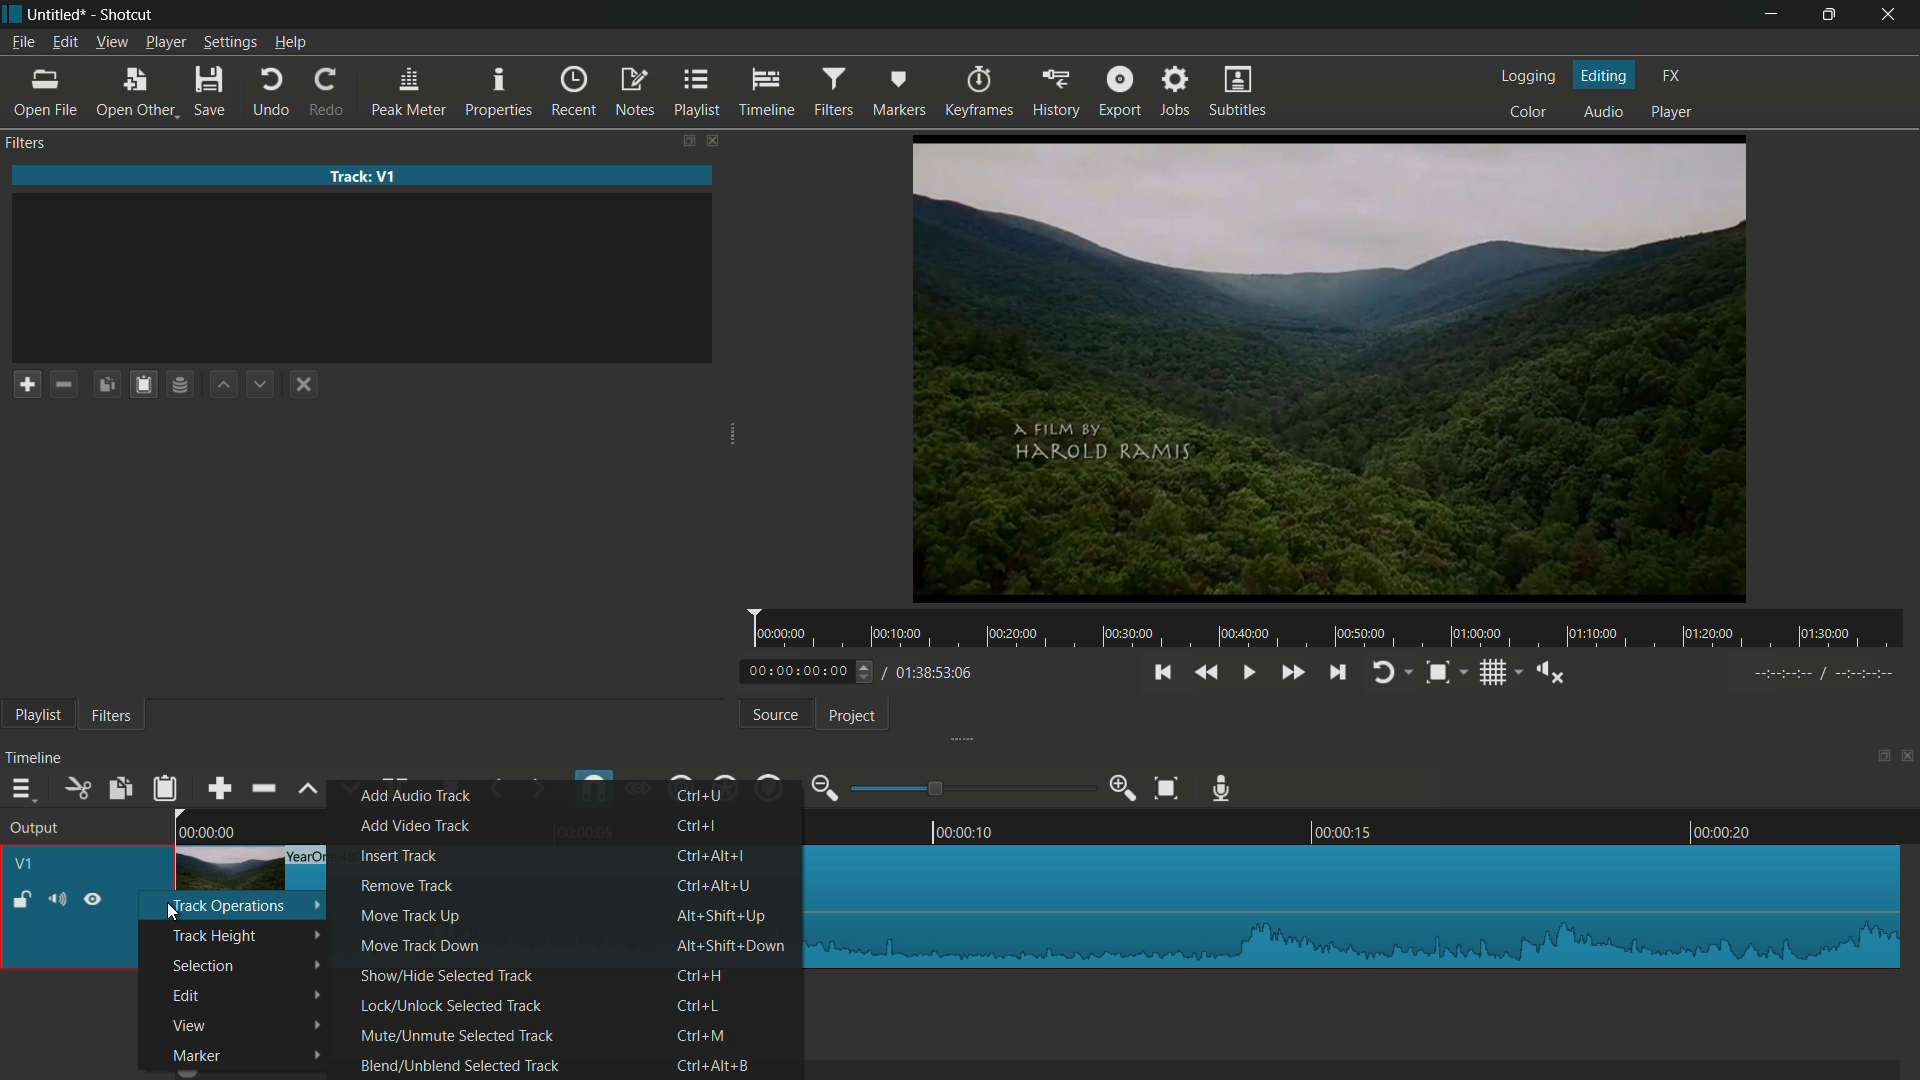  Describe the element at coordinates (697, 796) in the screenshot. I see `key shortcut` at that location.